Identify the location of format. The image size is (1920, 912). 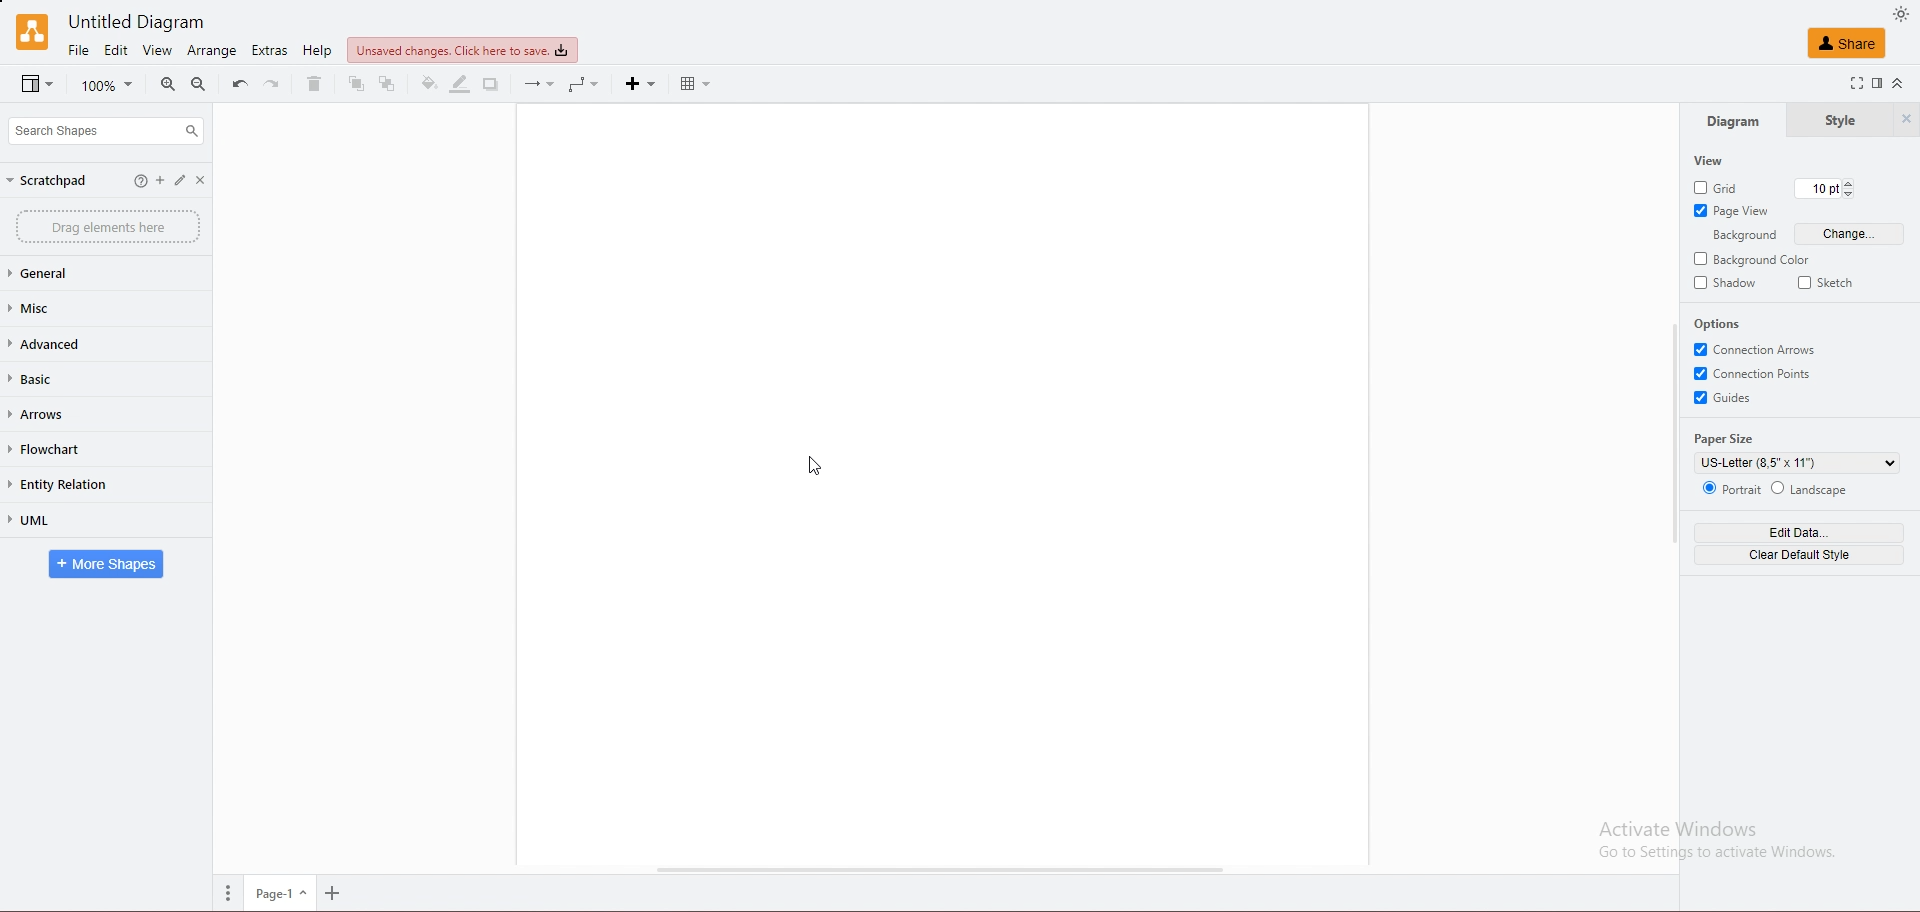
(1879, 83).